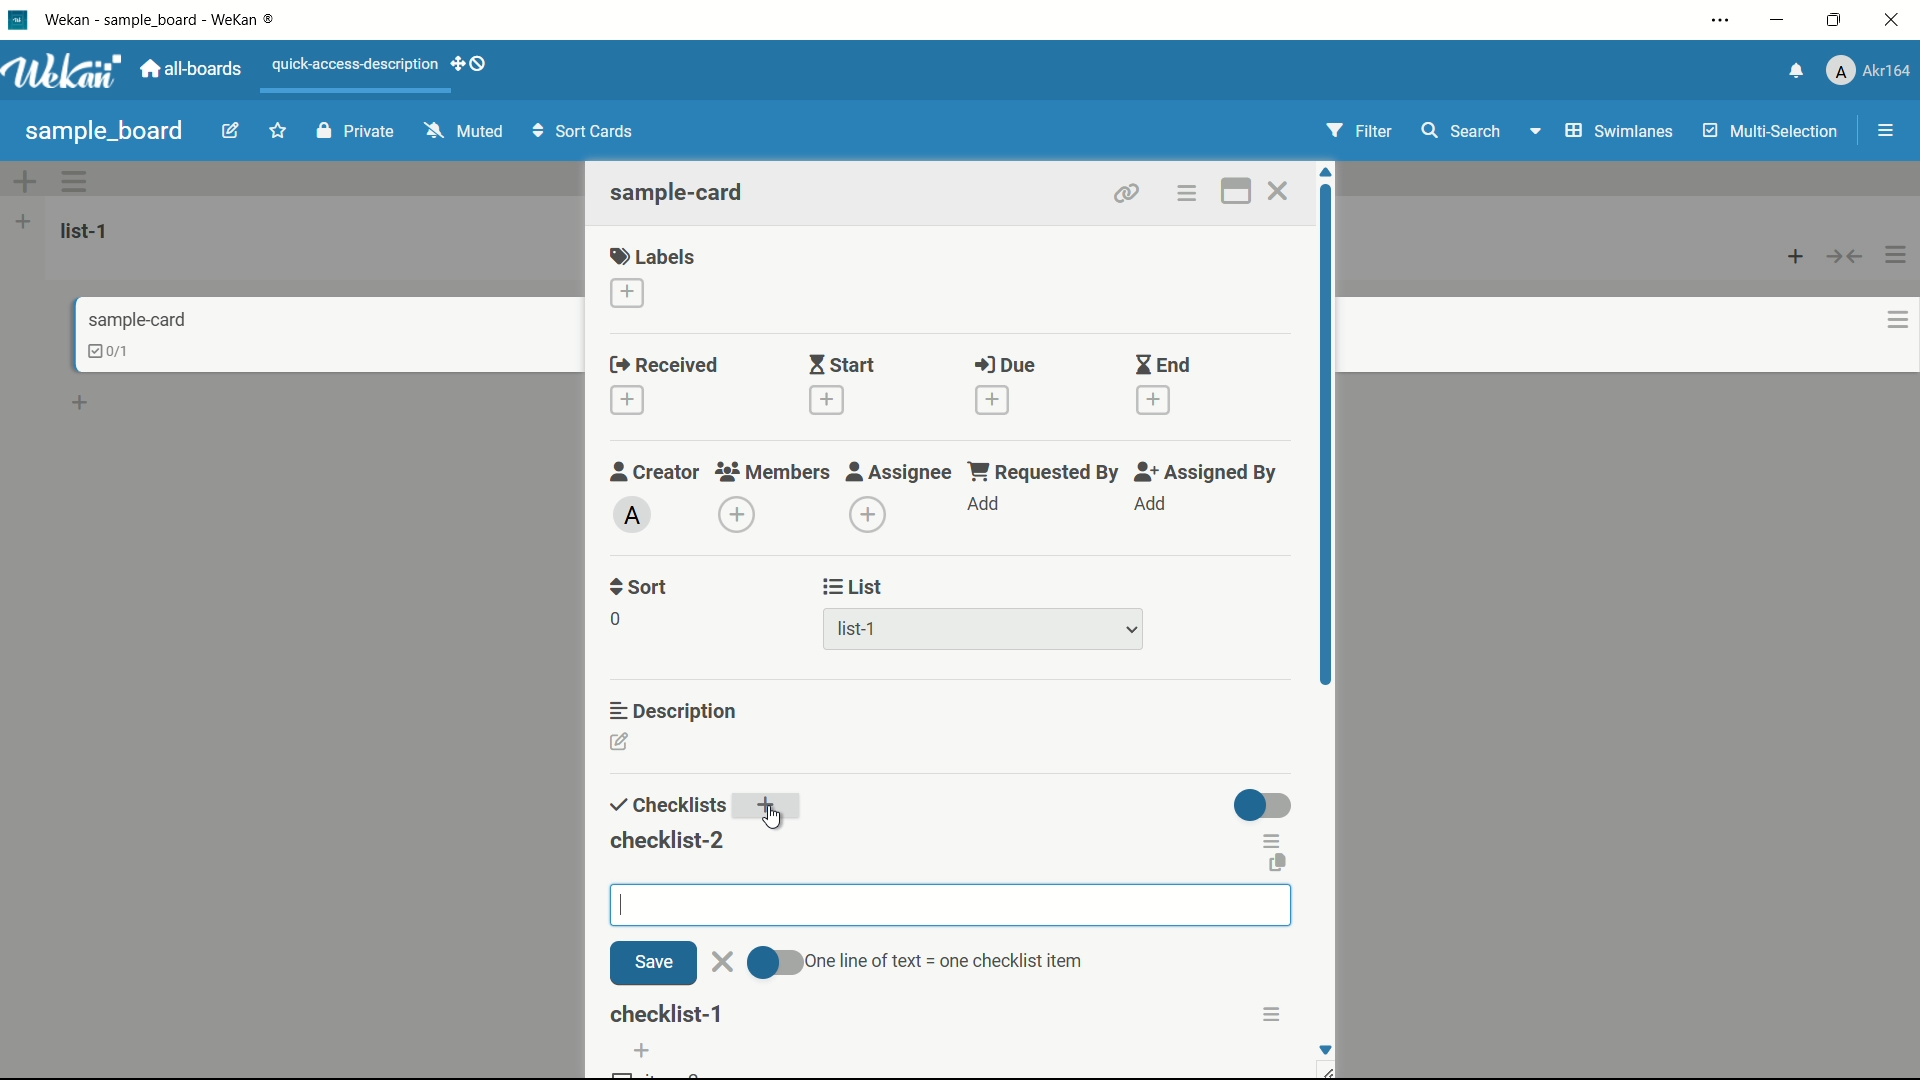 The width and height of the screenshot is (1920, 1080). I want to click on copy link to clipboard, so click(1124, 193).